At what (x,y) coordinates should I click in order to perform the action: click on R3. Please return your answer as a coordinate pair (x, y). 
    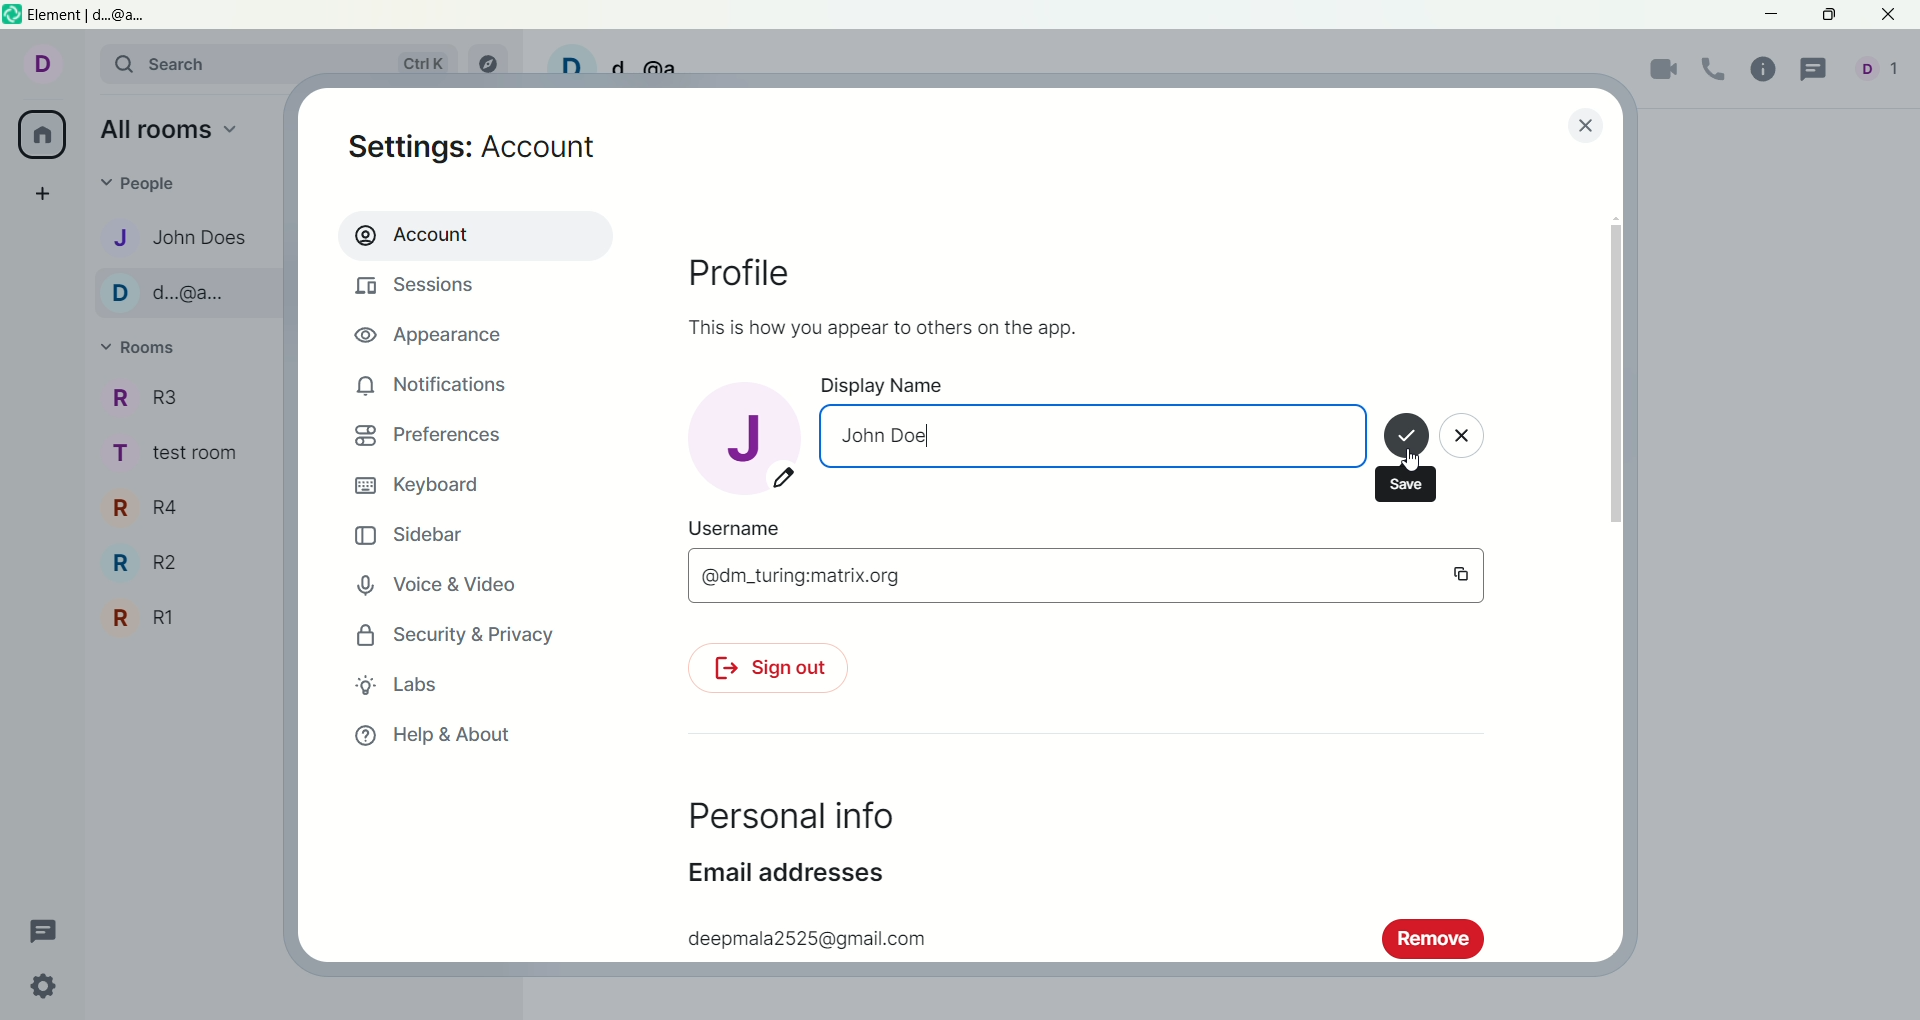
    Looking at the image, I should click on (159, 398).